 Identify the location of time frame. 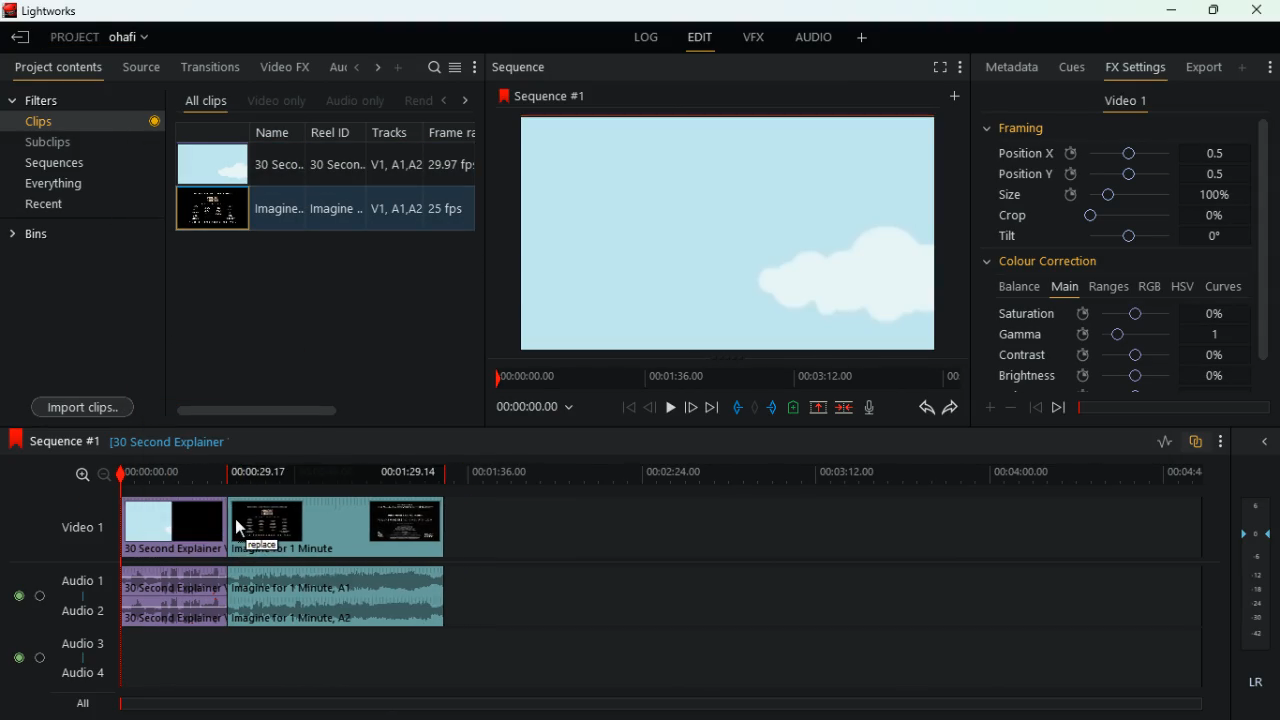
(1174, 408).